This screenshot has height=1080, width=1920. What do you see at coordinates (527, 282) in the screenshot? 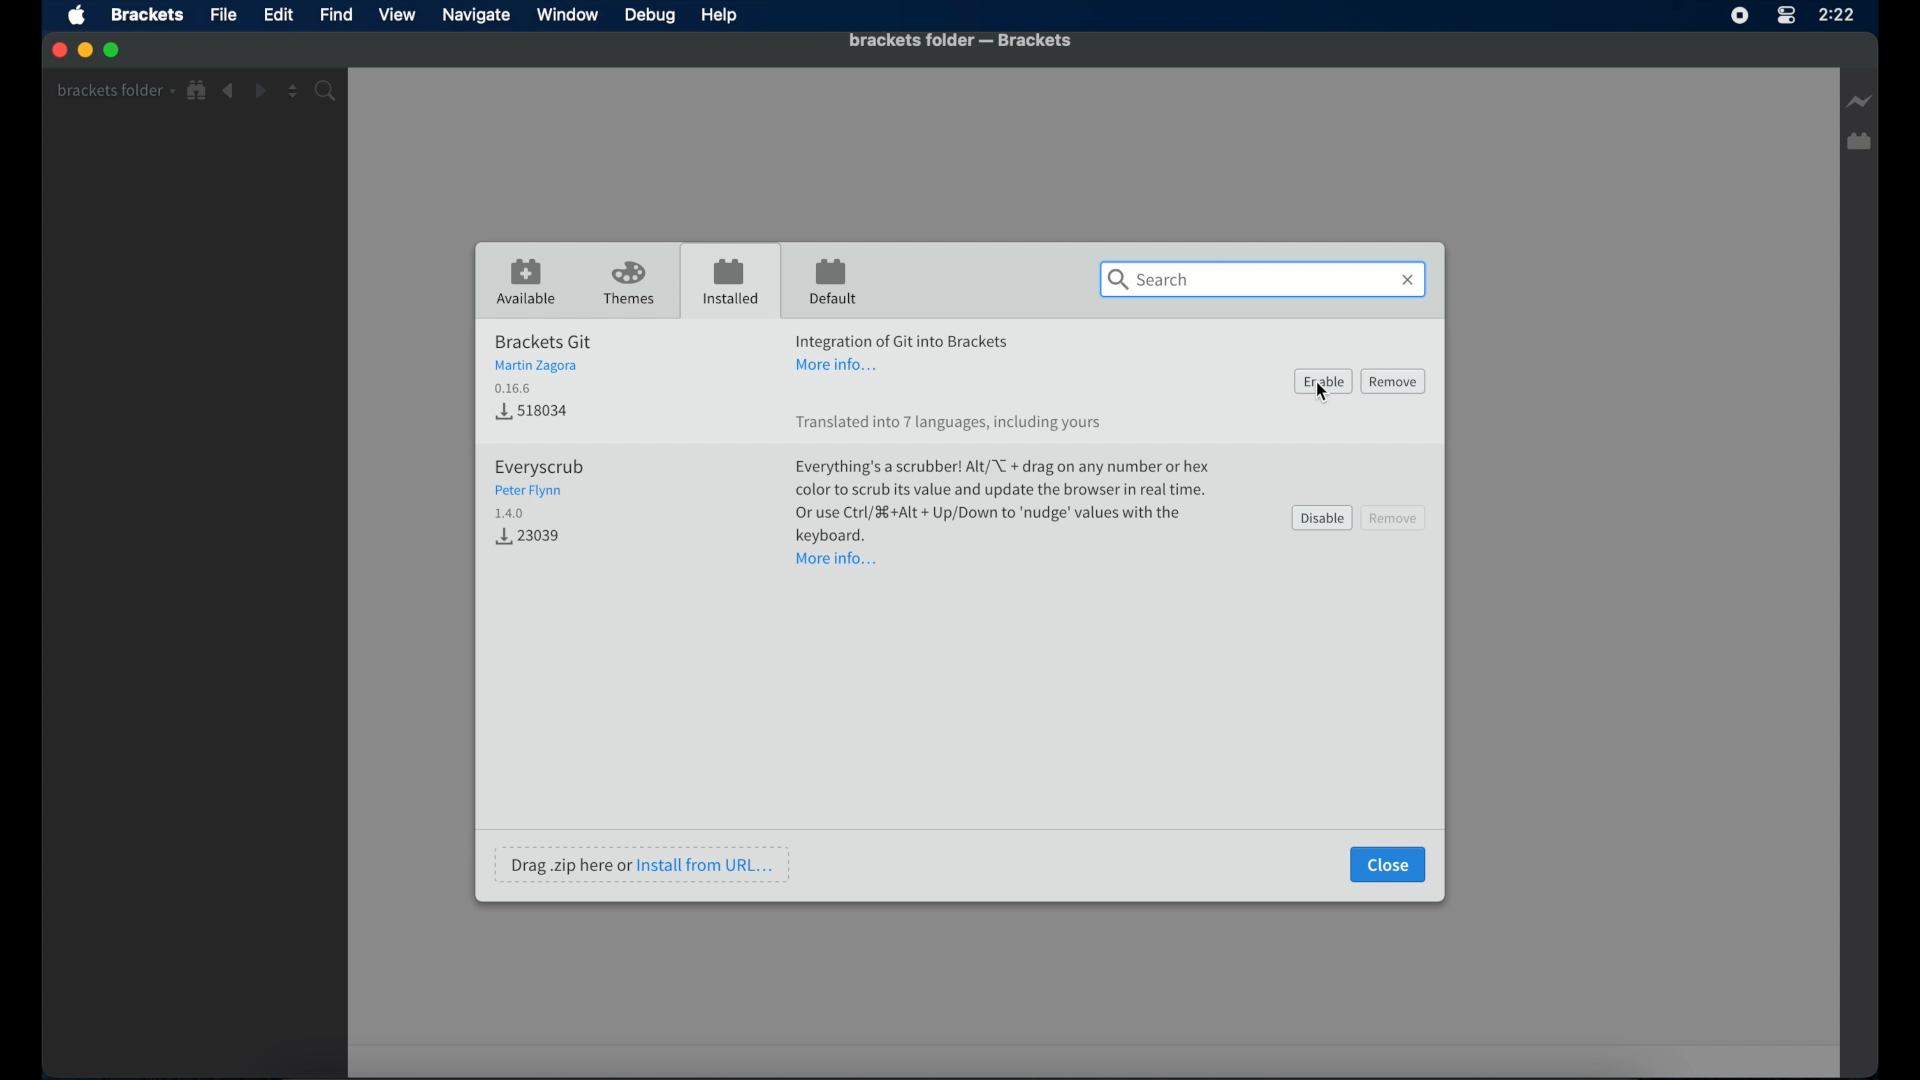
I see `available` at bounding box center [527, 282].